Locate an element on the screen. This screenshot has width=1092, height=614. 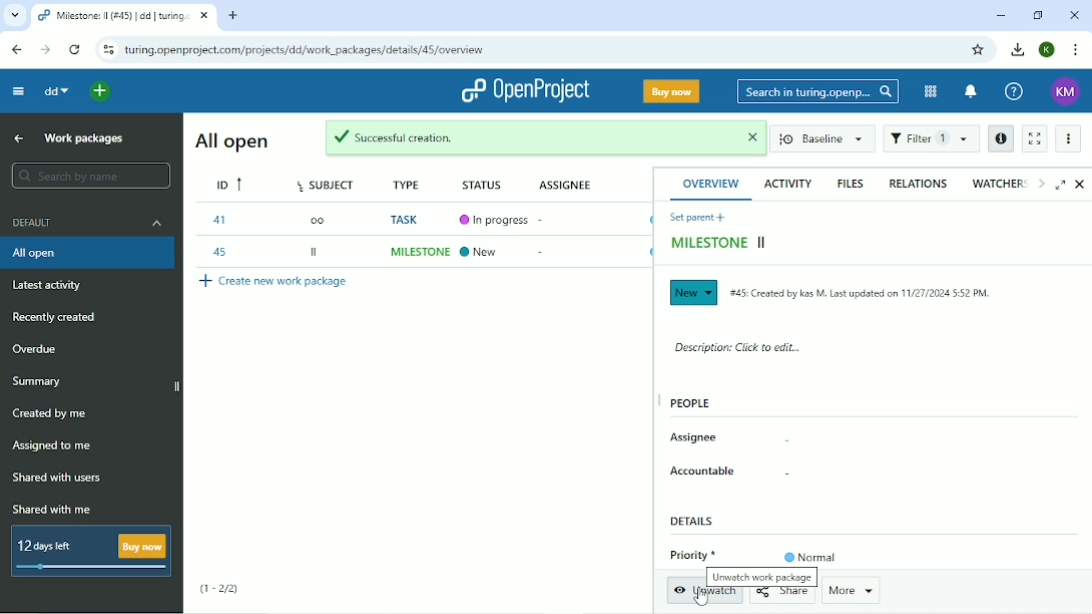
Back is located at coordinates (16, 50).